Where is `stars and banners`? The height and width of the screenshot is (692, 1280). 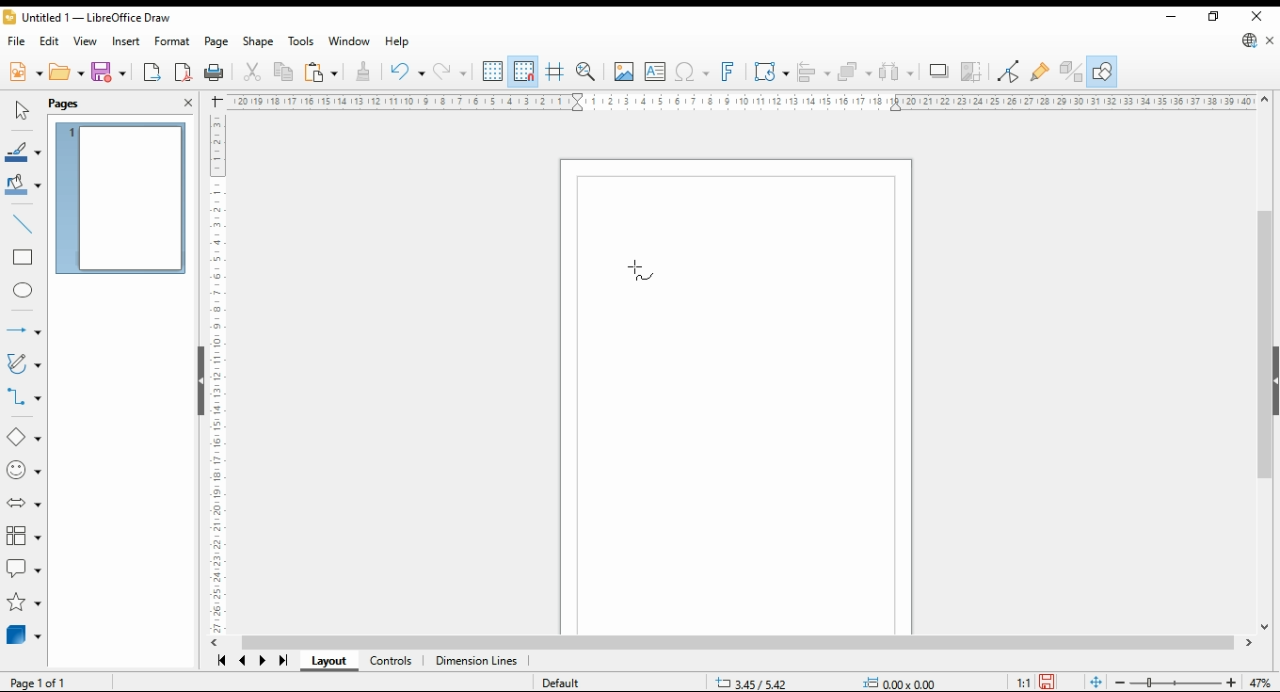
stars and banners is located at coordinates (23, 603).